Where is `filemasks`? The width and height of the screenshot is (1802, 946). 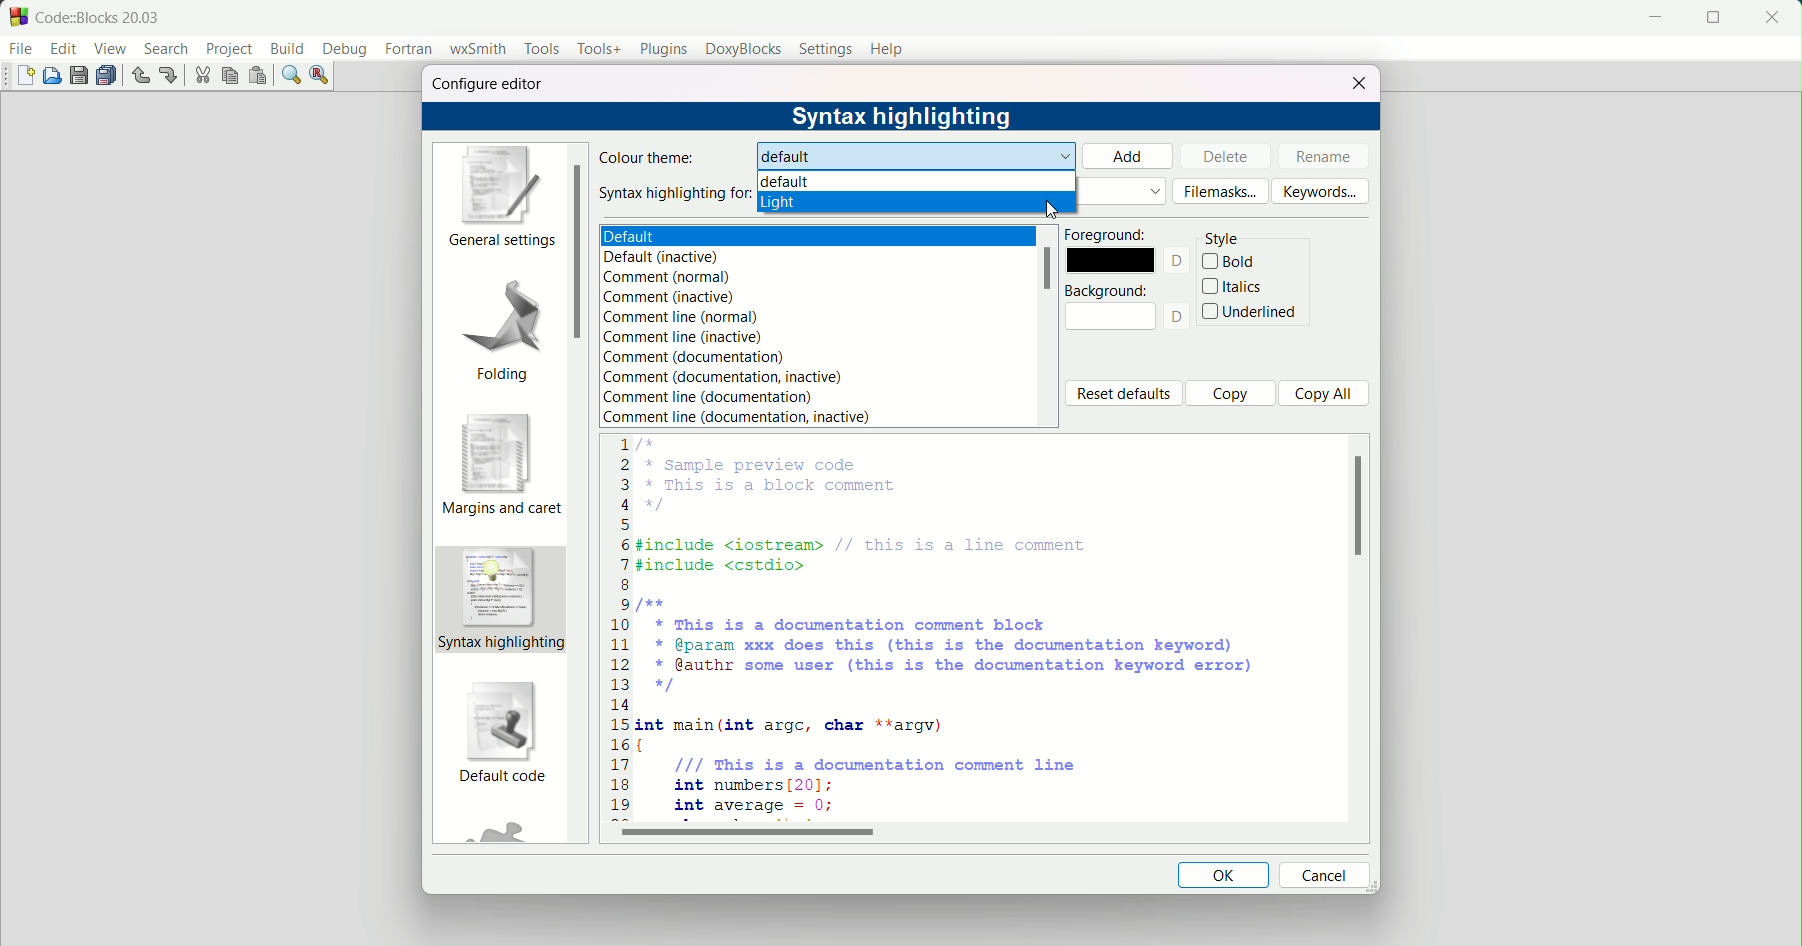 filemasks is located at coordinates (1221, 191).